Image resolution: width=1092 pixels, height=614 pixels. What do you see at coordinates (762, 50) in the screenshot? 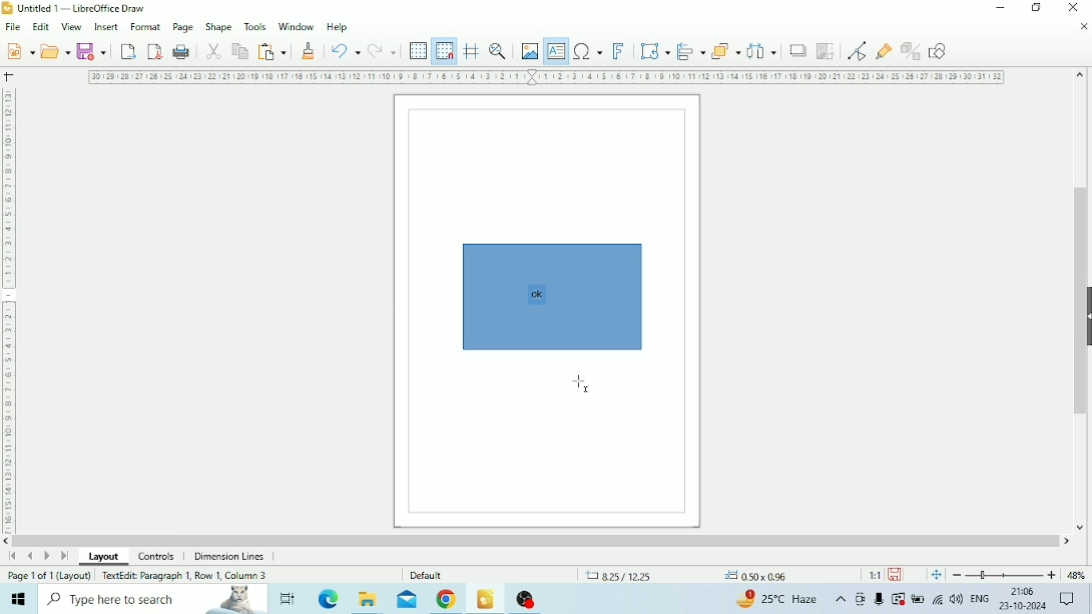
I see `Select at least three objects to distribute` at bounding box center [762, 50].